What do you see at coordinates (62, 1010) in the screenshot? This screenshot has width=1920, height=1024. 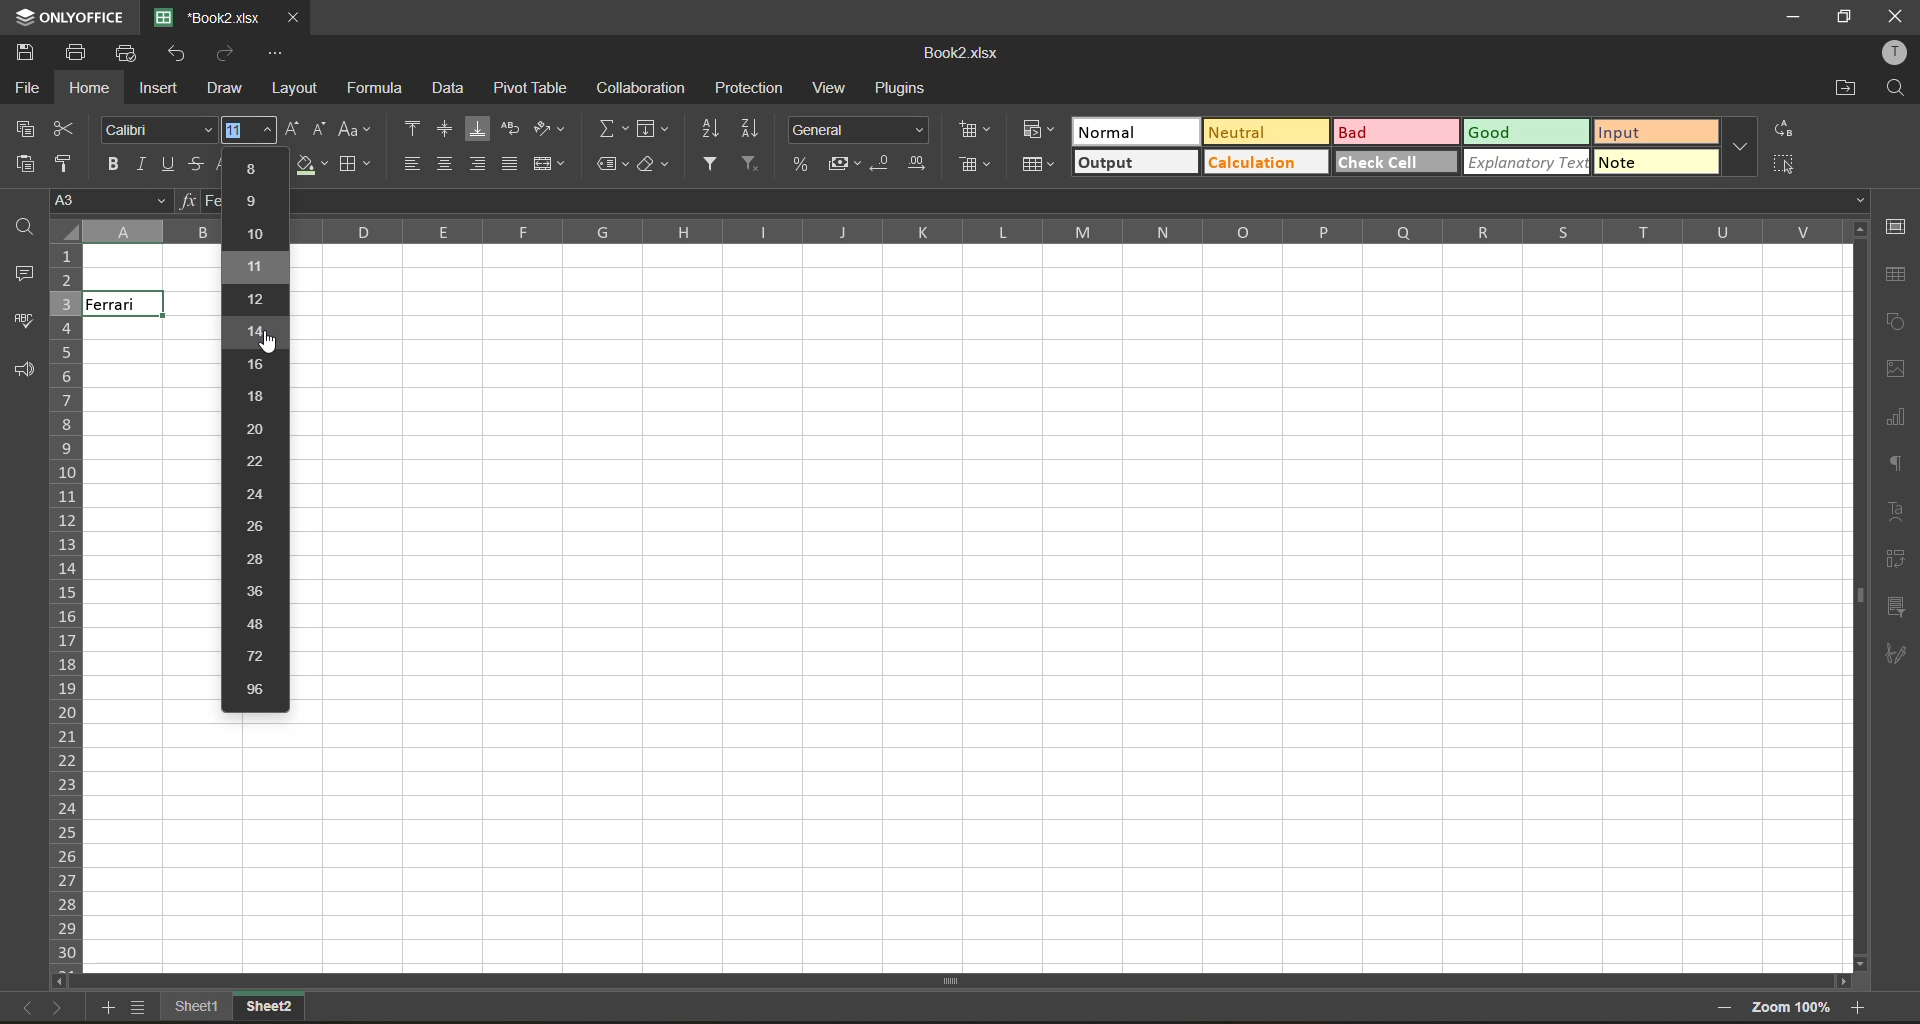 I see `next` at bounding box center [62, 1010].